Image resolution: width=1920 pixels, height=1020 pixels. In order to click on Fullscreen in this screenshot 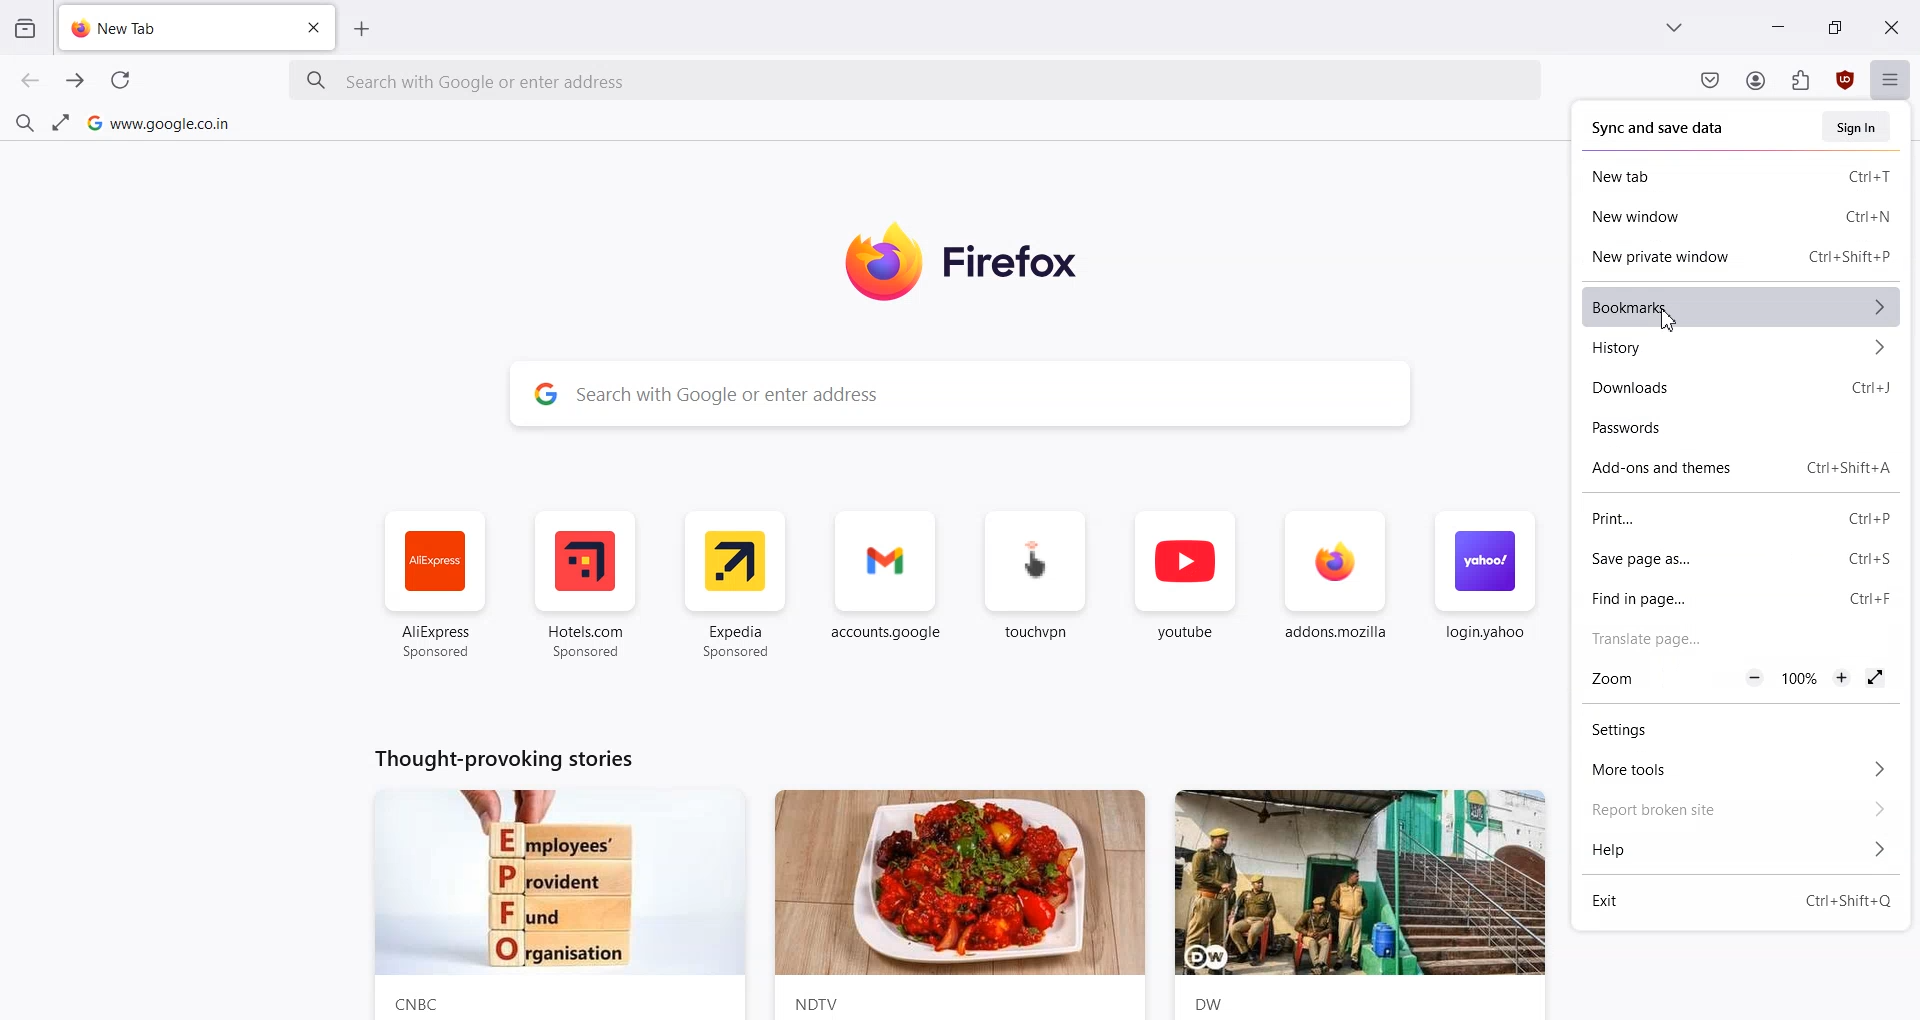, I will do `click(61, 121)`.